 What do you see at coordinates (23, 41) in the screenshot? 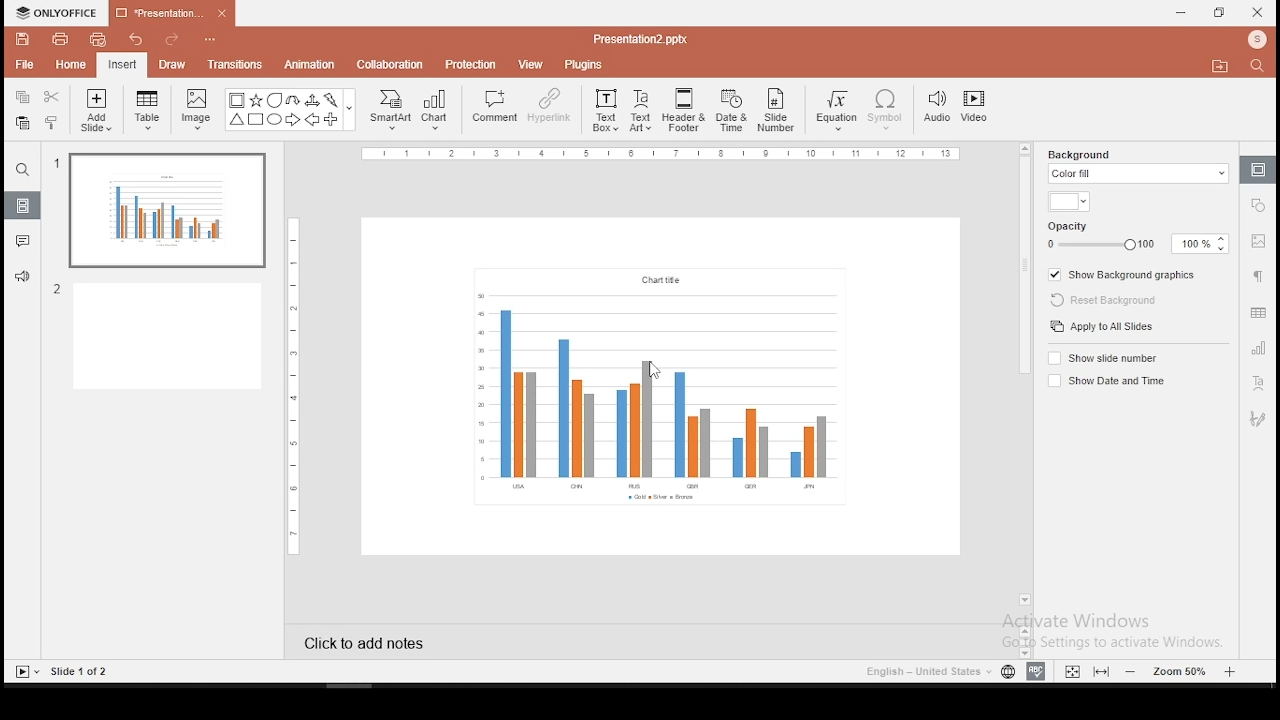
I see `save` at bounding box center [23, 41].